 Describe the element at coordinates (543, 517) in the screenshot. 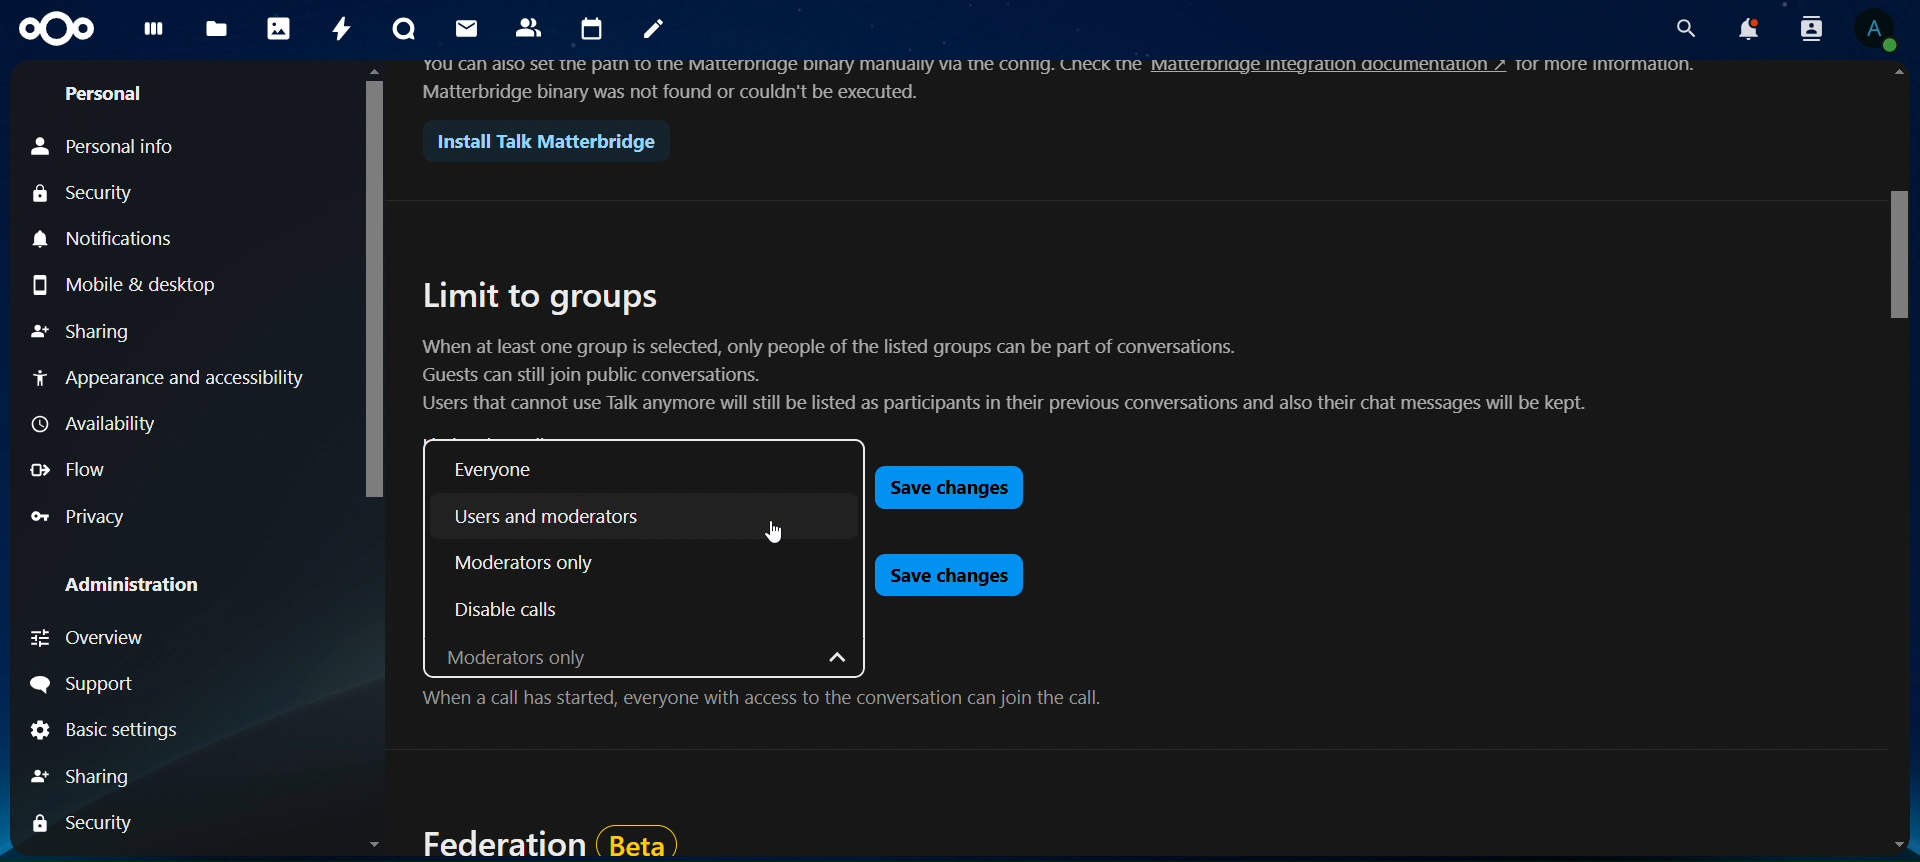

I see `users and moderators` at that location.